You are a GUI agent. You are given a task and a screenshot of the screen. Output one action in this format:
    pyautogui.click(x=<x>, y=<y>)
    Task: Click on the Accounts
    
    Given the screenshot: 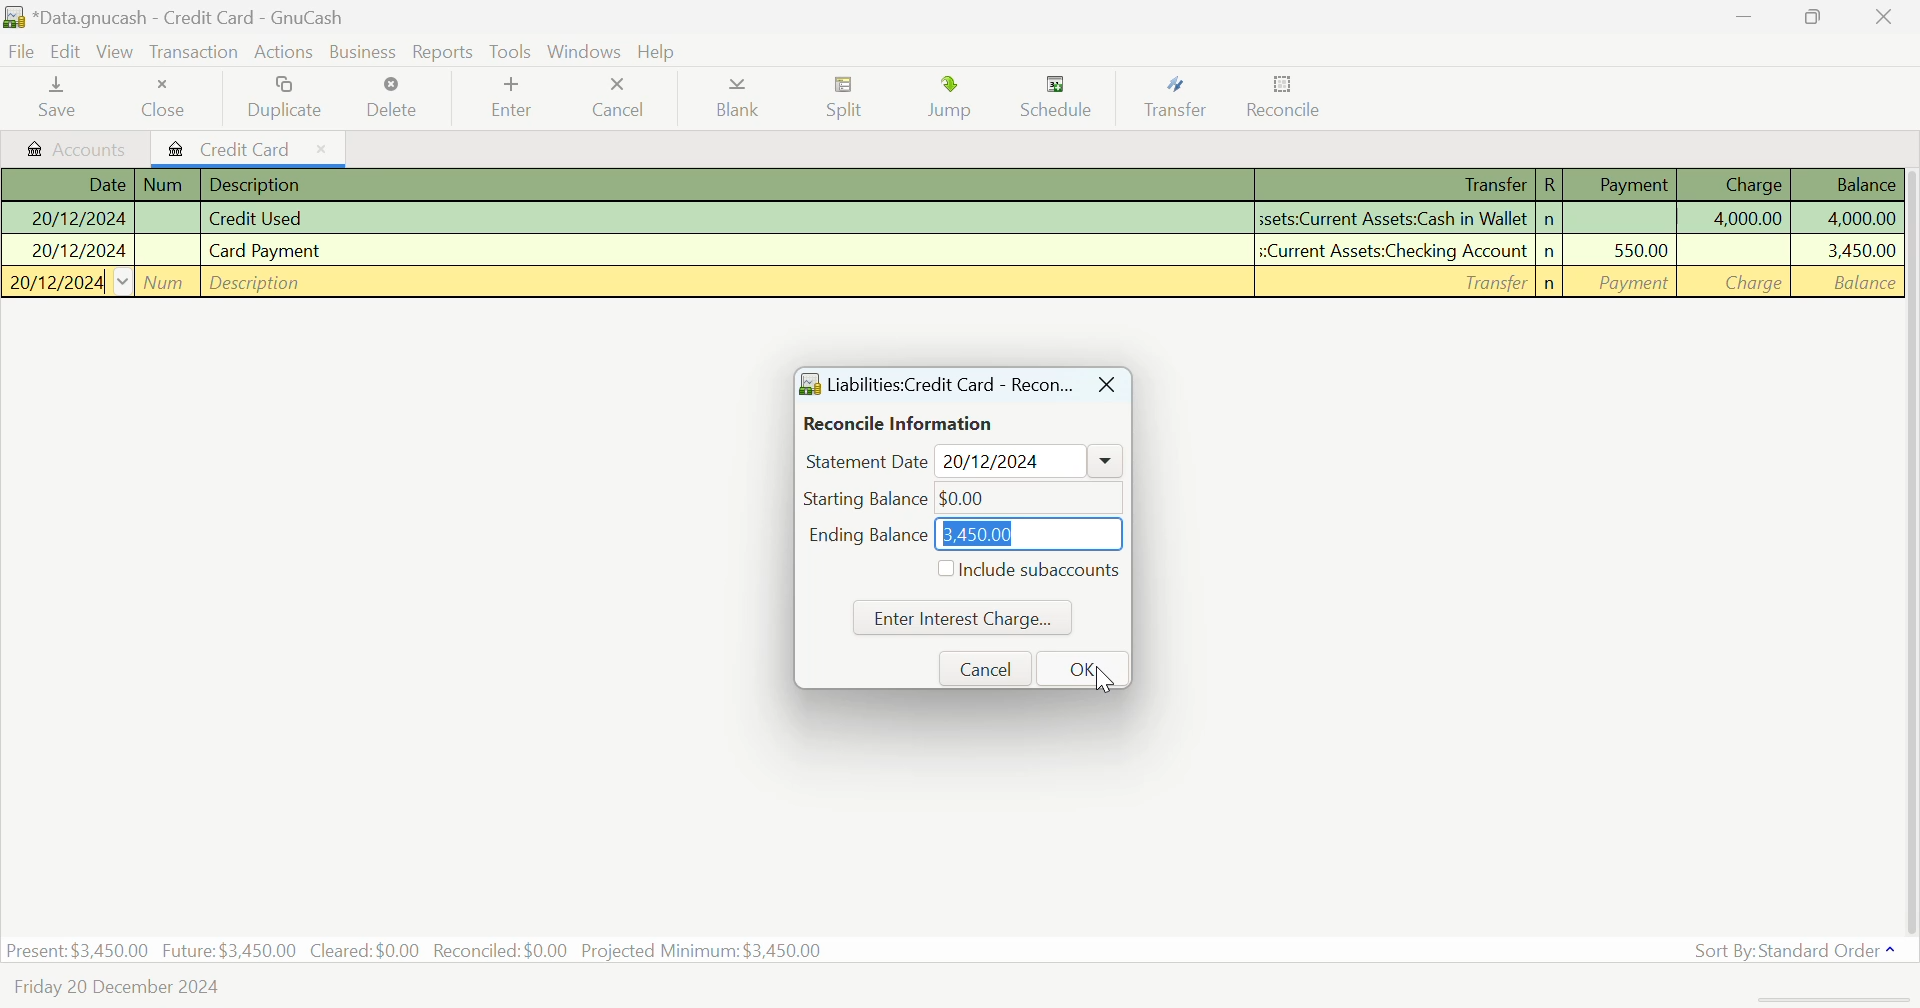 What is the action you would take?
    pyautogui.click(x=73, y=148)
    